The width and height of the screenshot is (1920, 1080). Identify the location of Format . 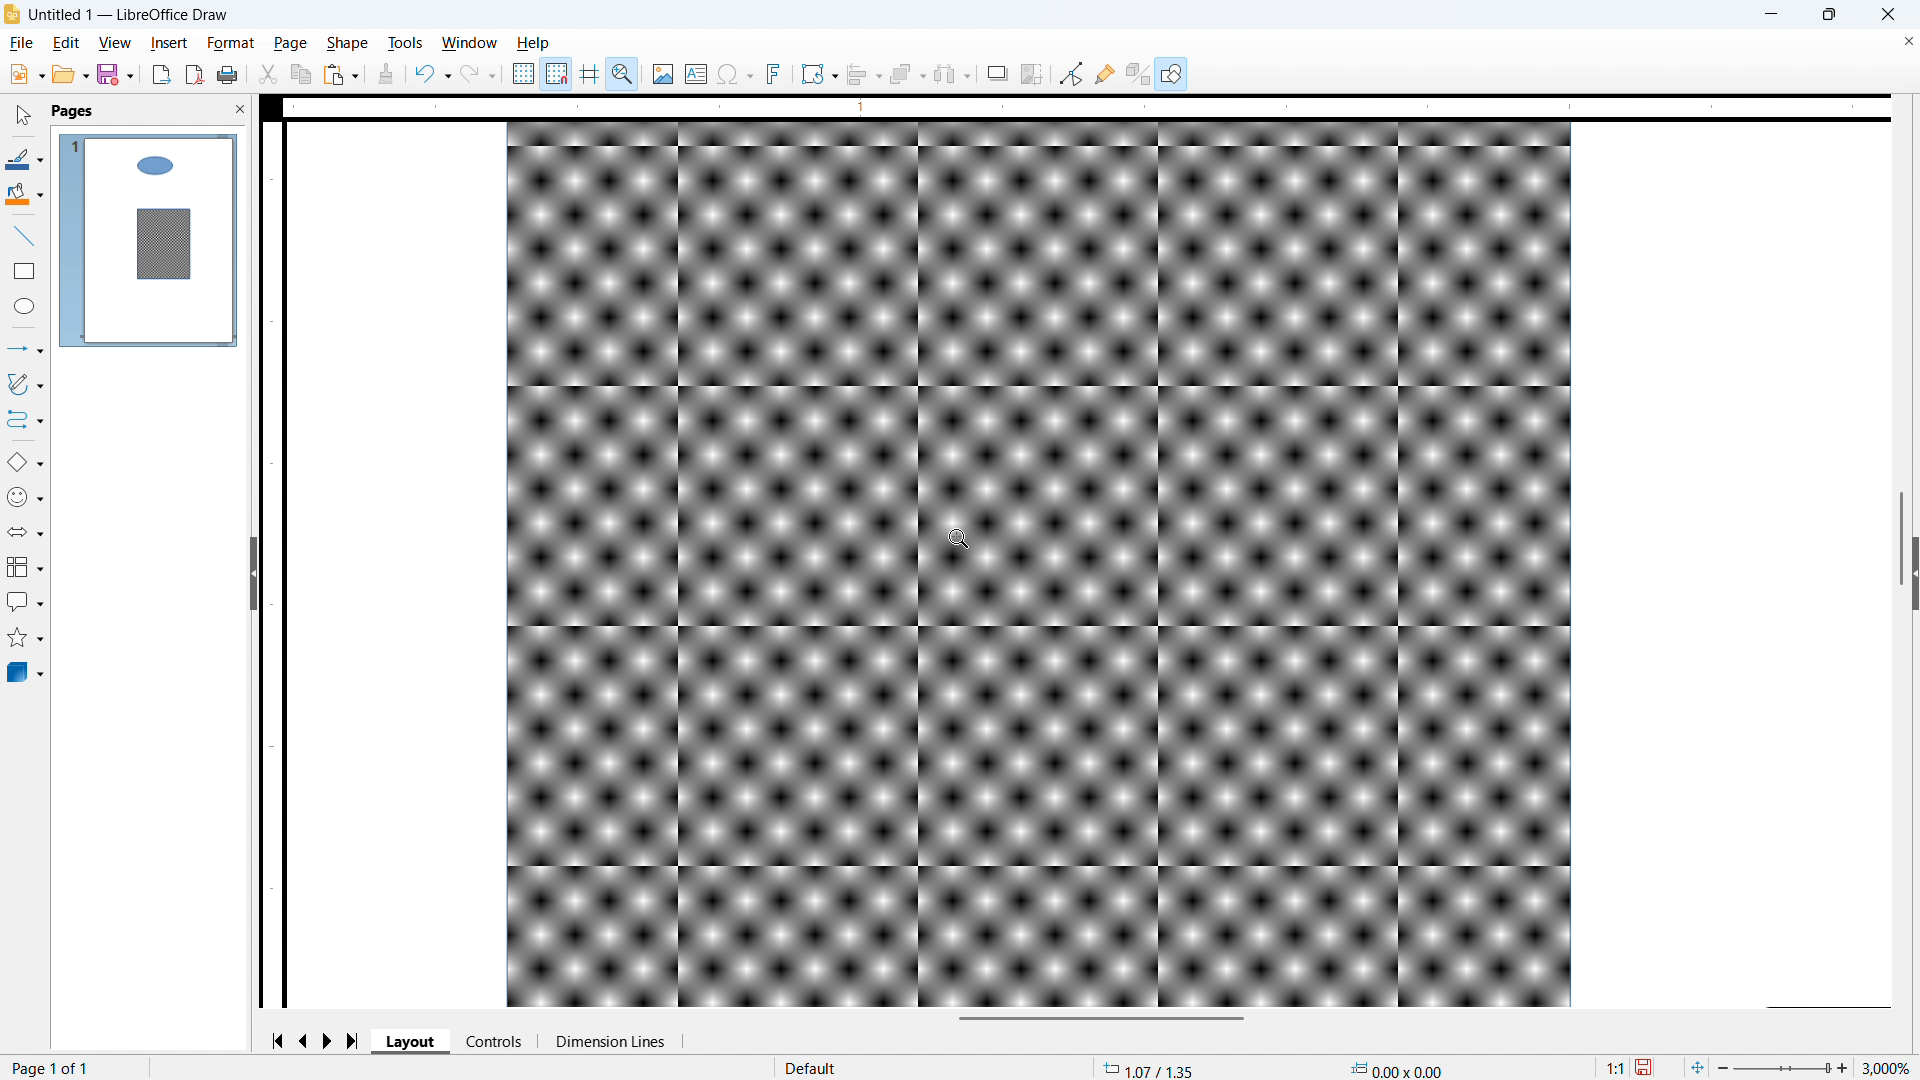
(232, 44).